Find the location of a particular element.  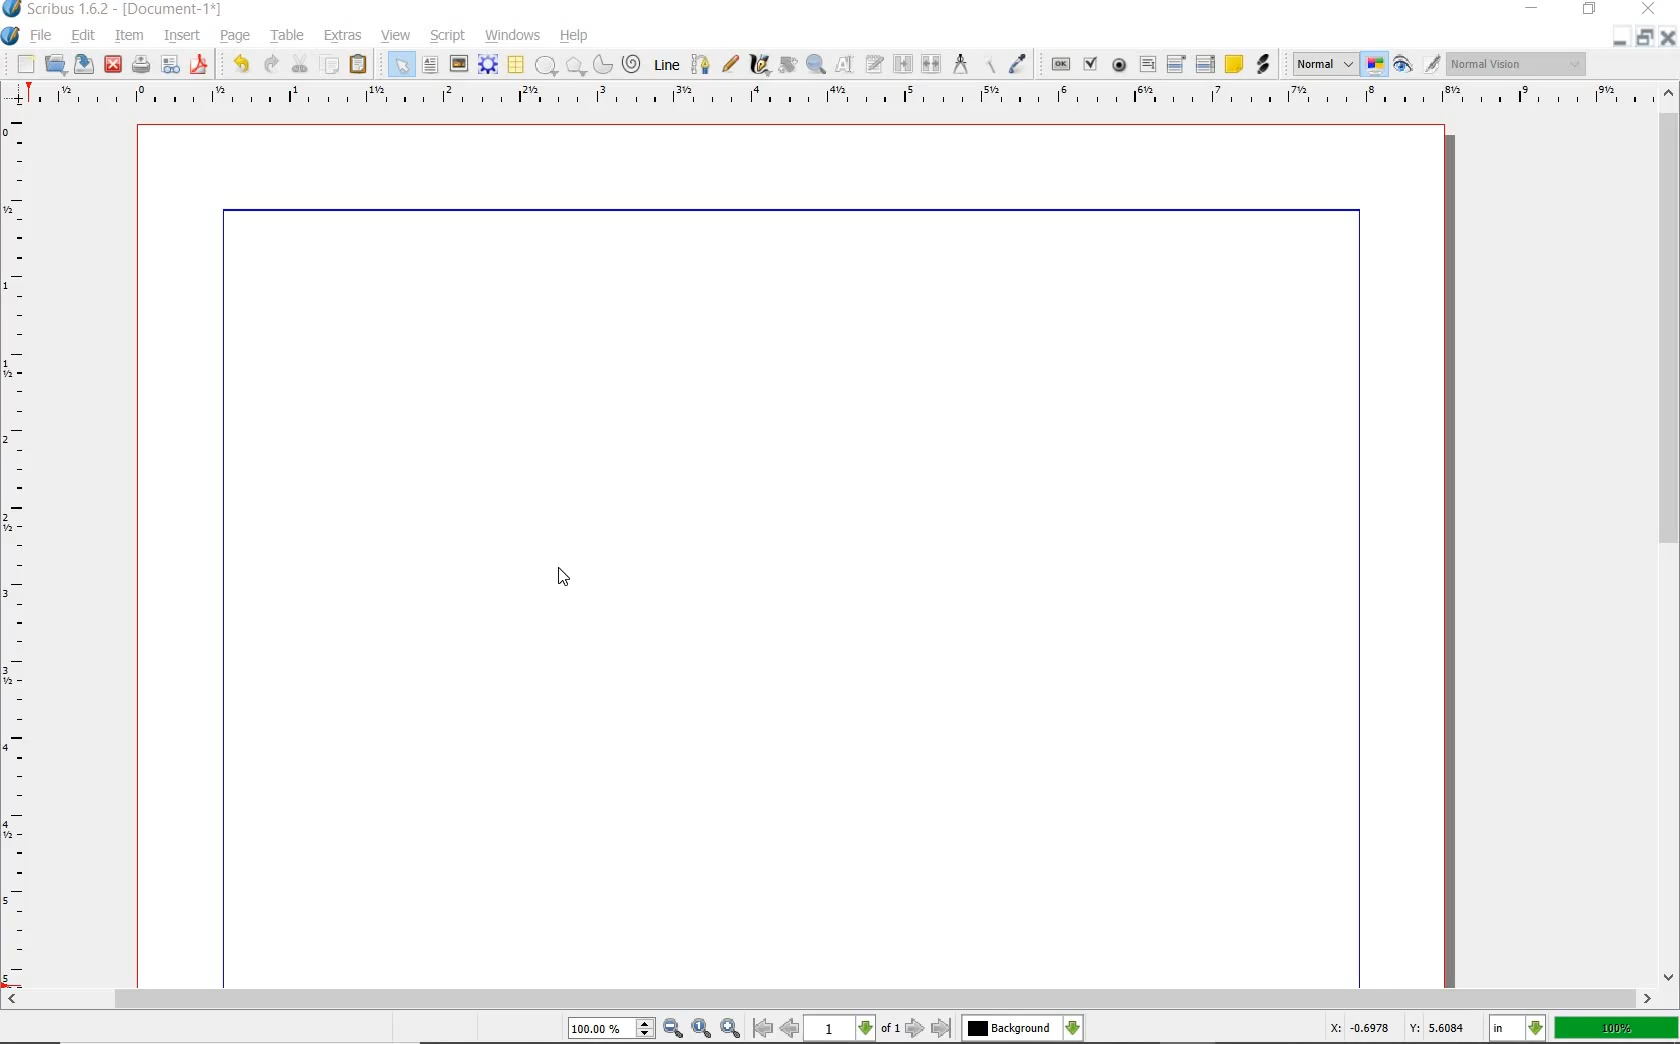

SYSTEM NAME is located at coordinates (114, 9).